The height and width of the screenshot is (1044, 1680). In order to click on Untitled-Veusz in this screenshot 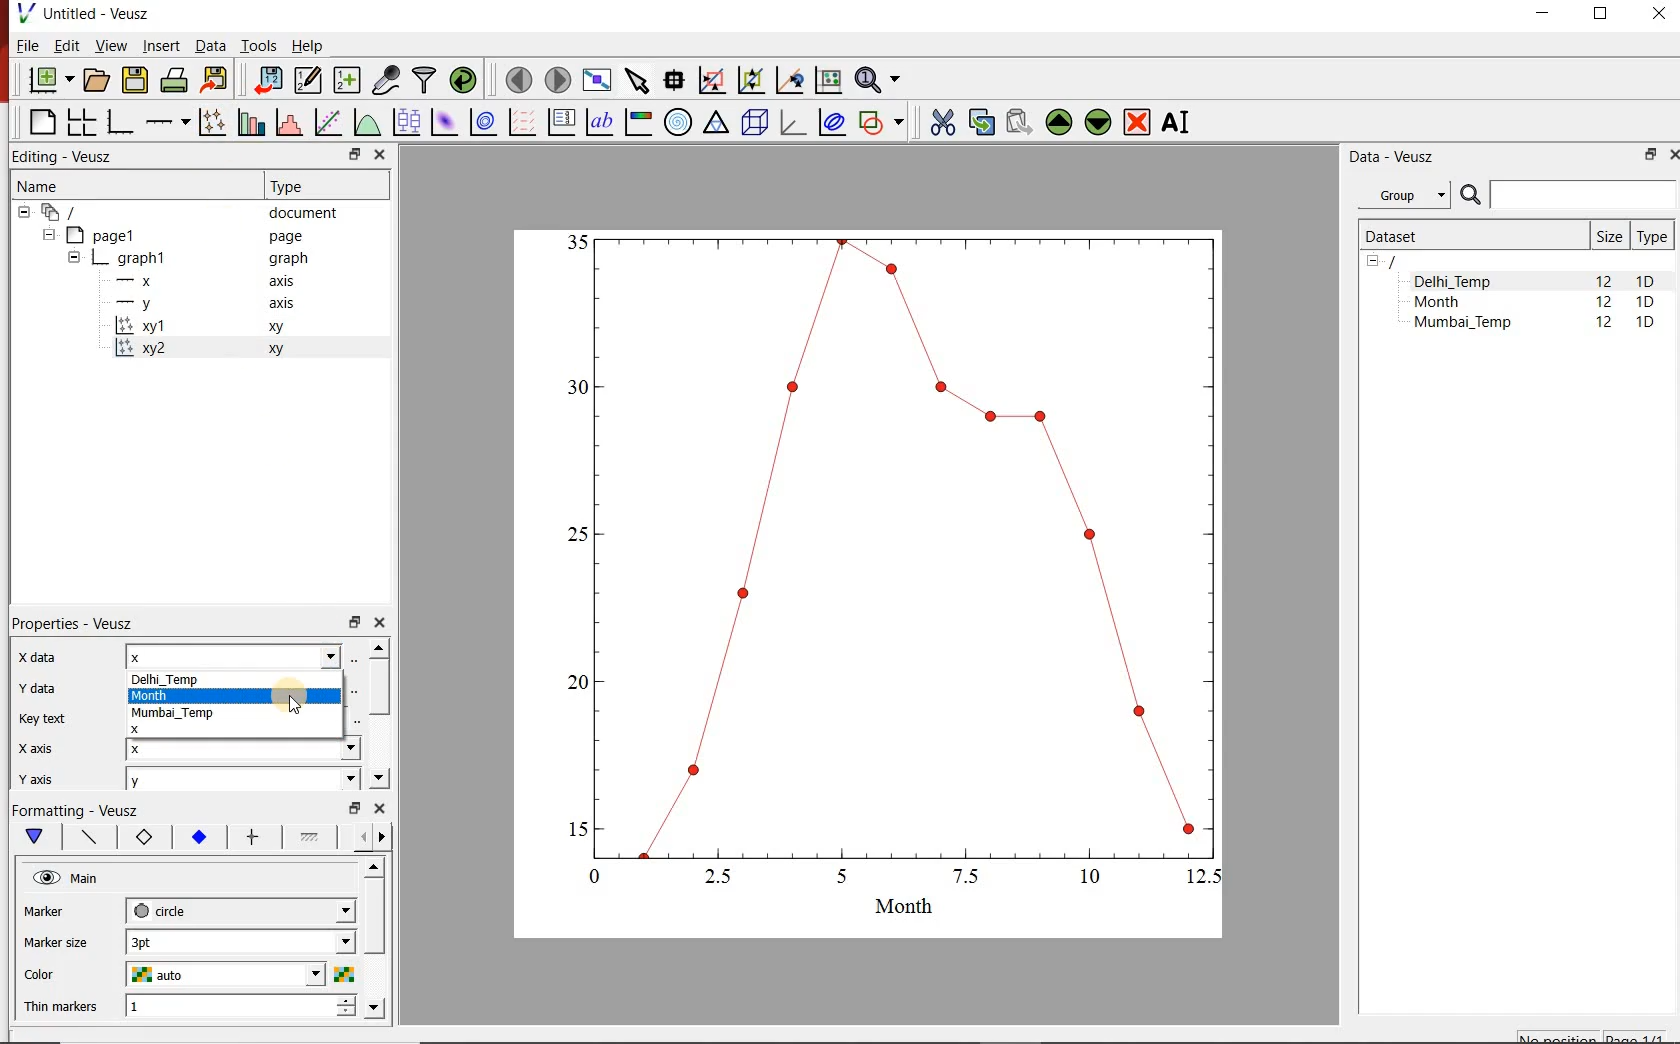, I will do `click(89, 13)`.